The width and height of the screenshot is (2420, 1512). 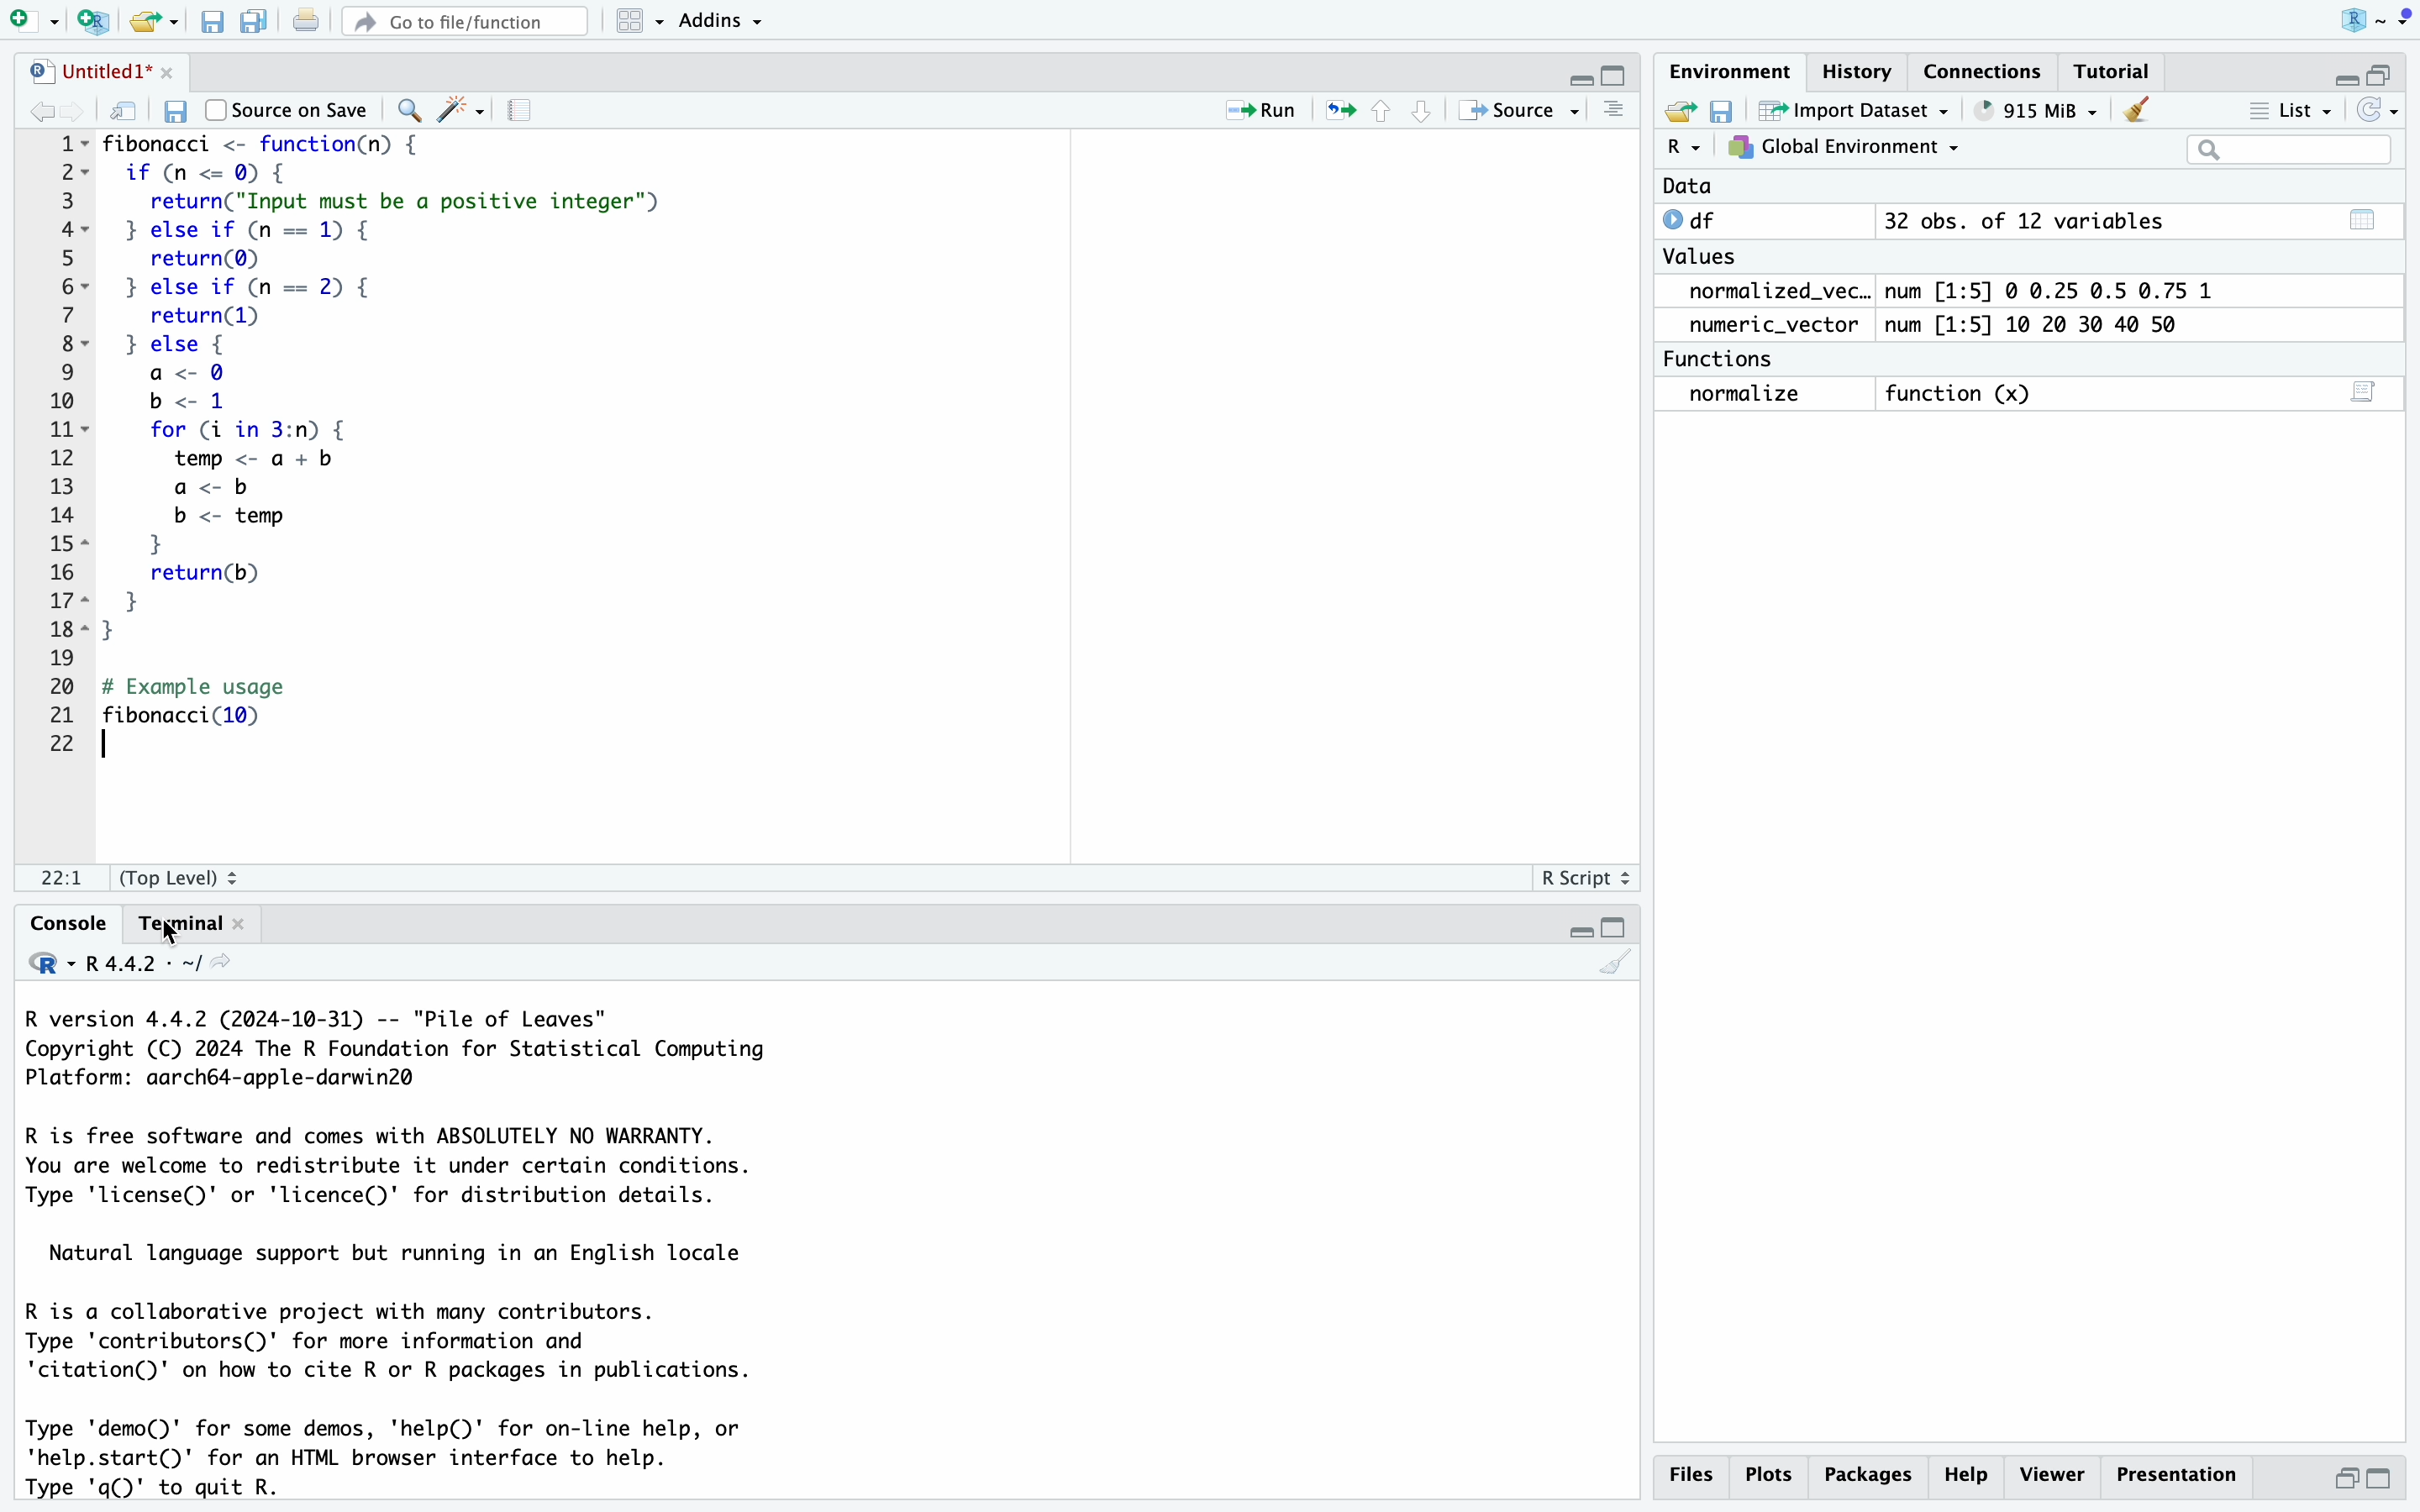 What do you see at coordinates (224, 704) in the screenshot?
I see `print fibonacci` at bounding box center [224, 704].